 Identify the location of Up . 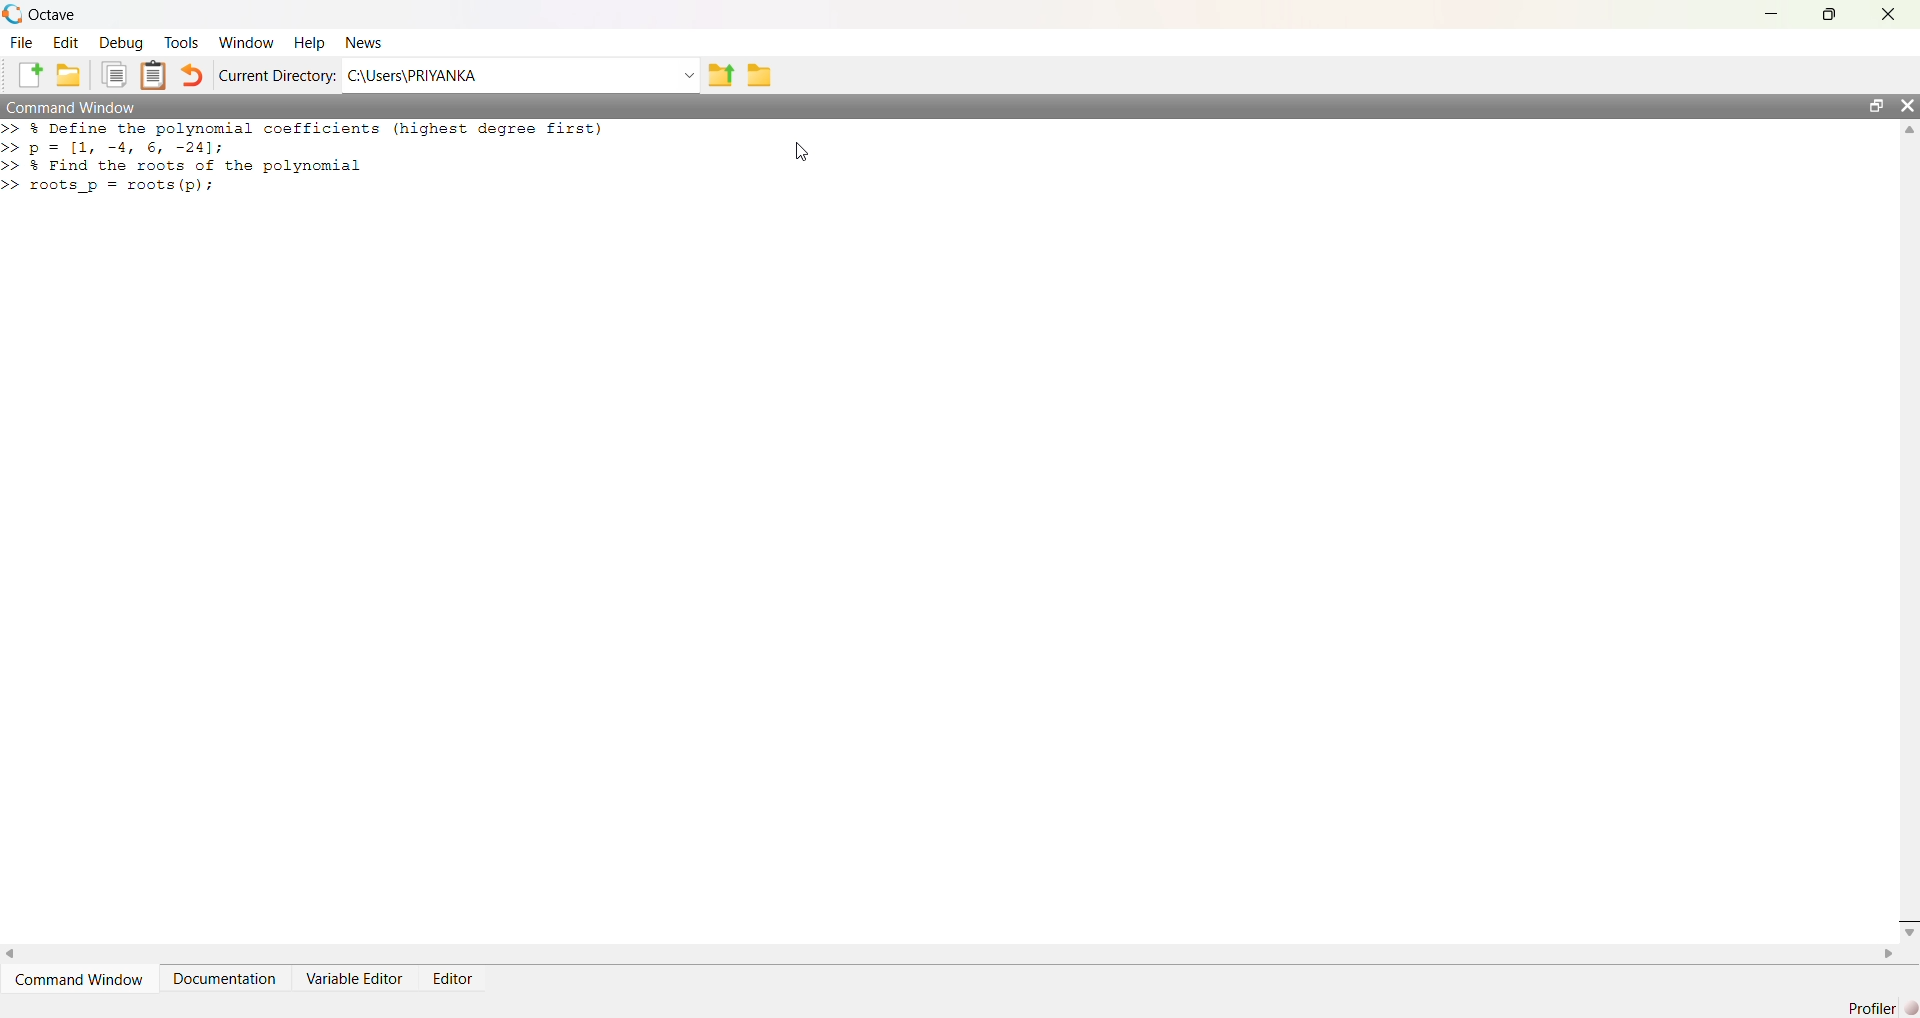
(1908, 133).